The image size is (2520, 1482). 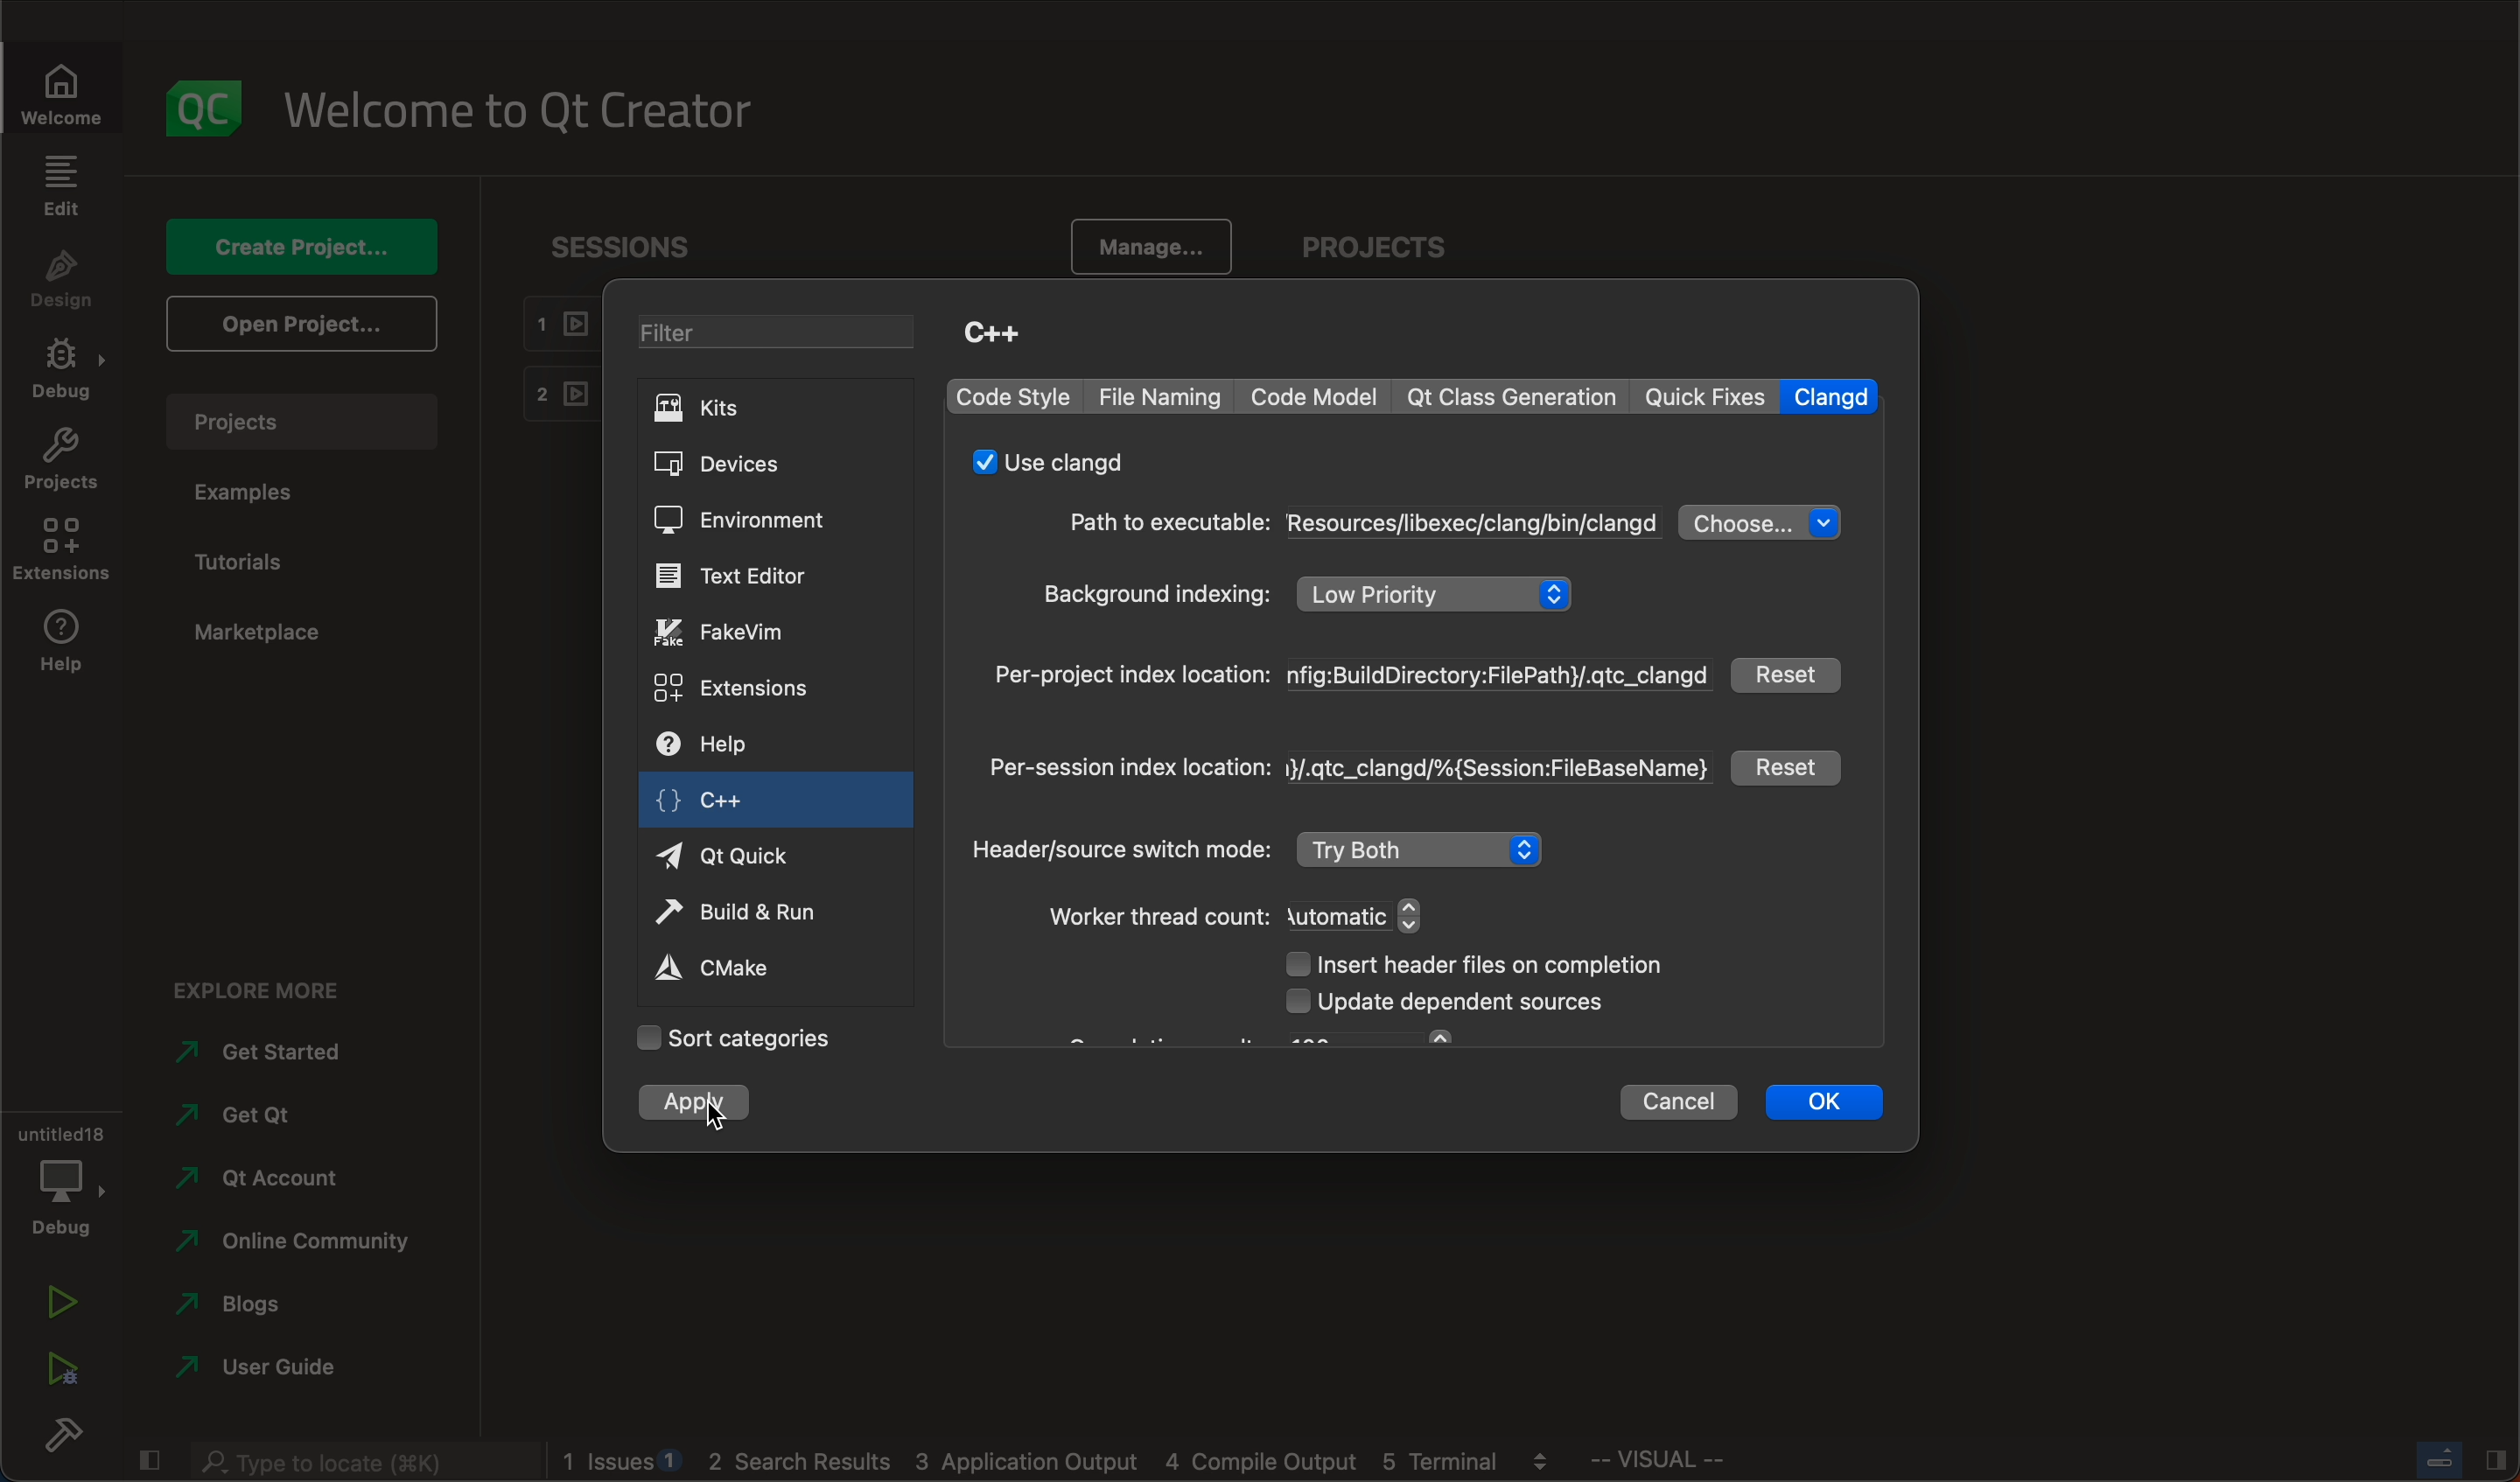 What do you see at coordinates (54, 96) in the screenshot?
I see `welcome` at bounding box center [54, 96].